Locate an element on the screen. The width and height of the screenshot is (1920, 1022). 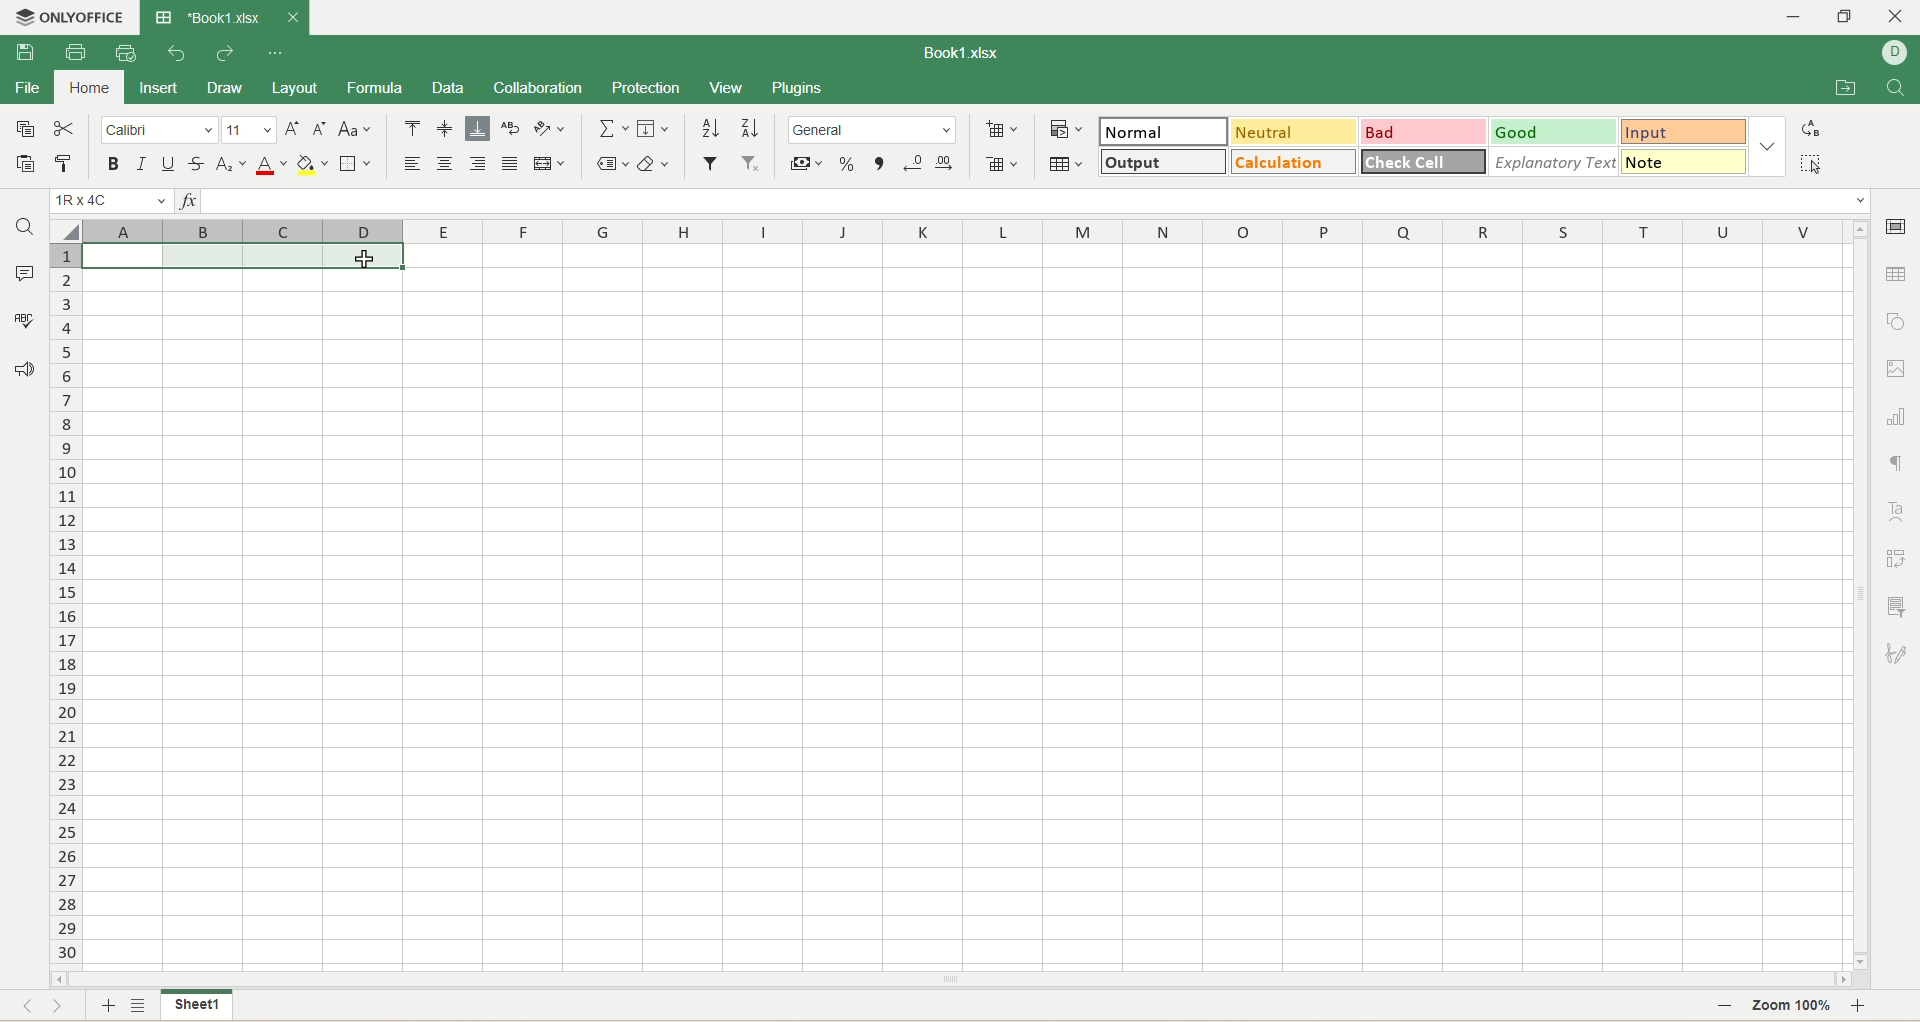
percent format is located at coordinates (847, 161).